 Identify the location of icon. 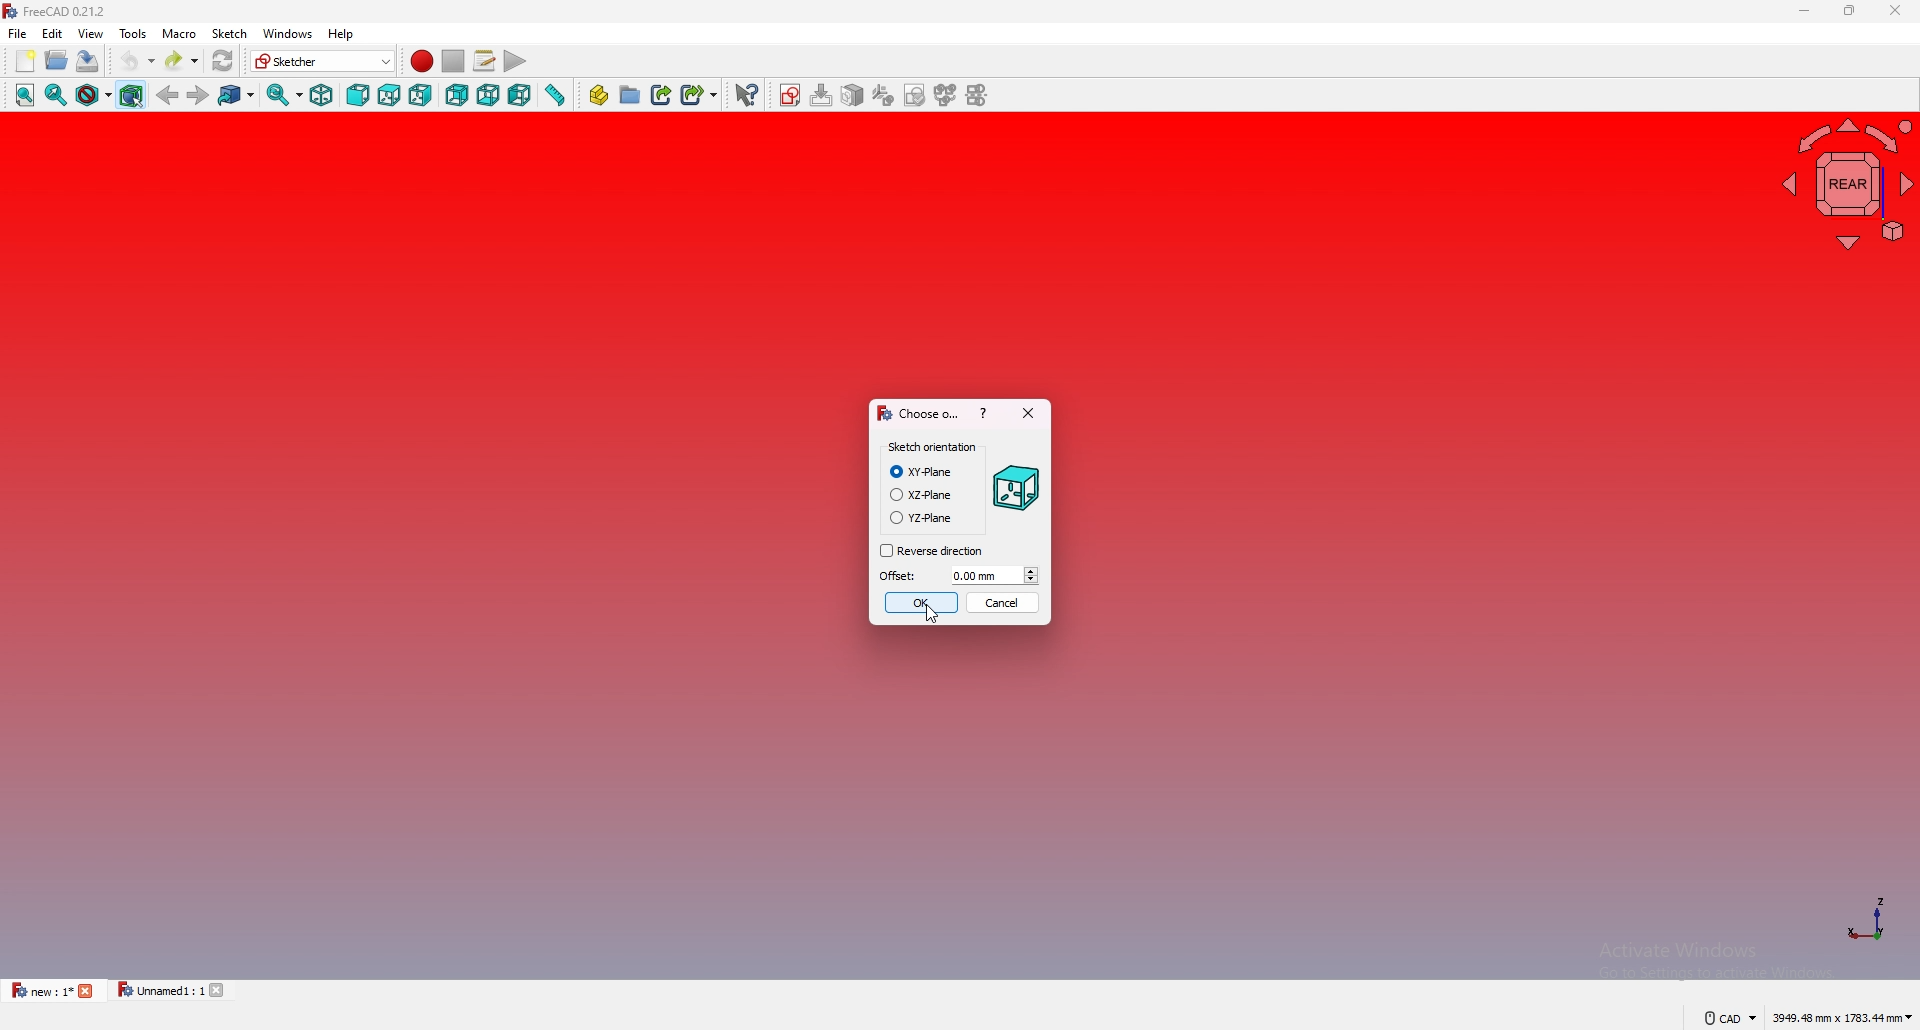
(856, 94).